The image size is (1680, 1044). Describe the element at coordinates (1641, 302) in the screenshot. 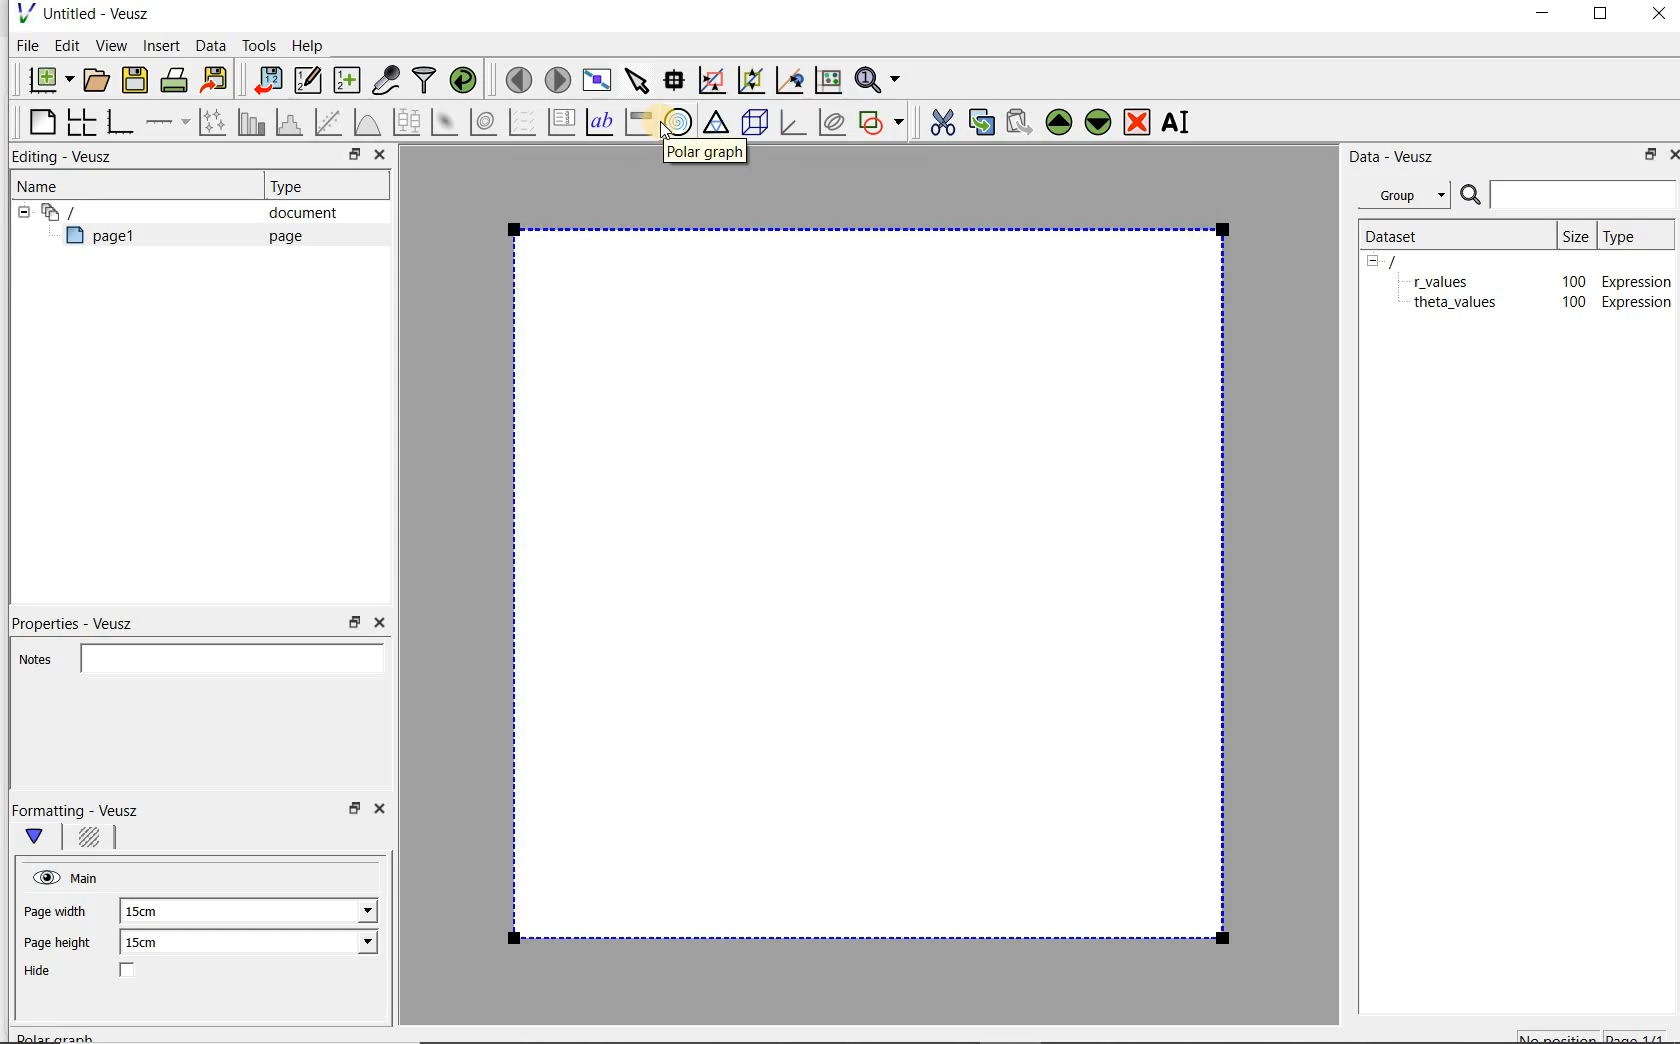

I see `Expression` at that location.